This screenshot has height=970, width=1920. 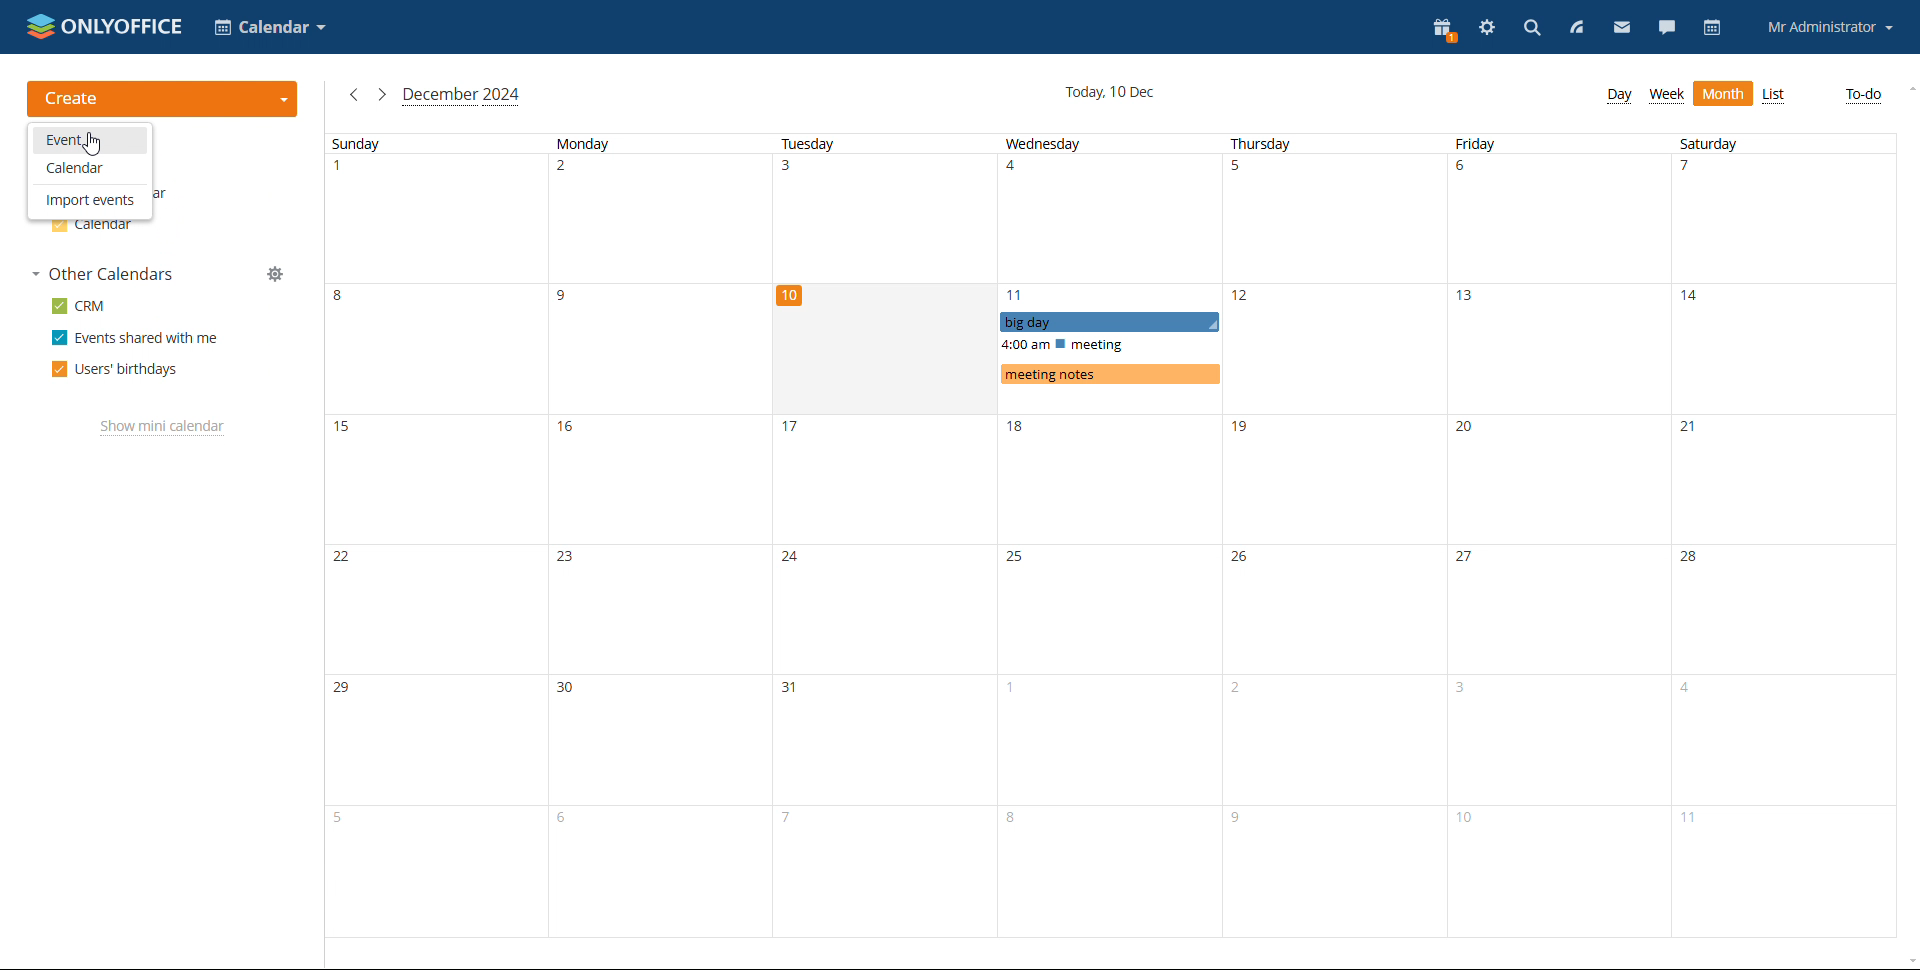 I want to click on manage, so click(x=276, y=274).